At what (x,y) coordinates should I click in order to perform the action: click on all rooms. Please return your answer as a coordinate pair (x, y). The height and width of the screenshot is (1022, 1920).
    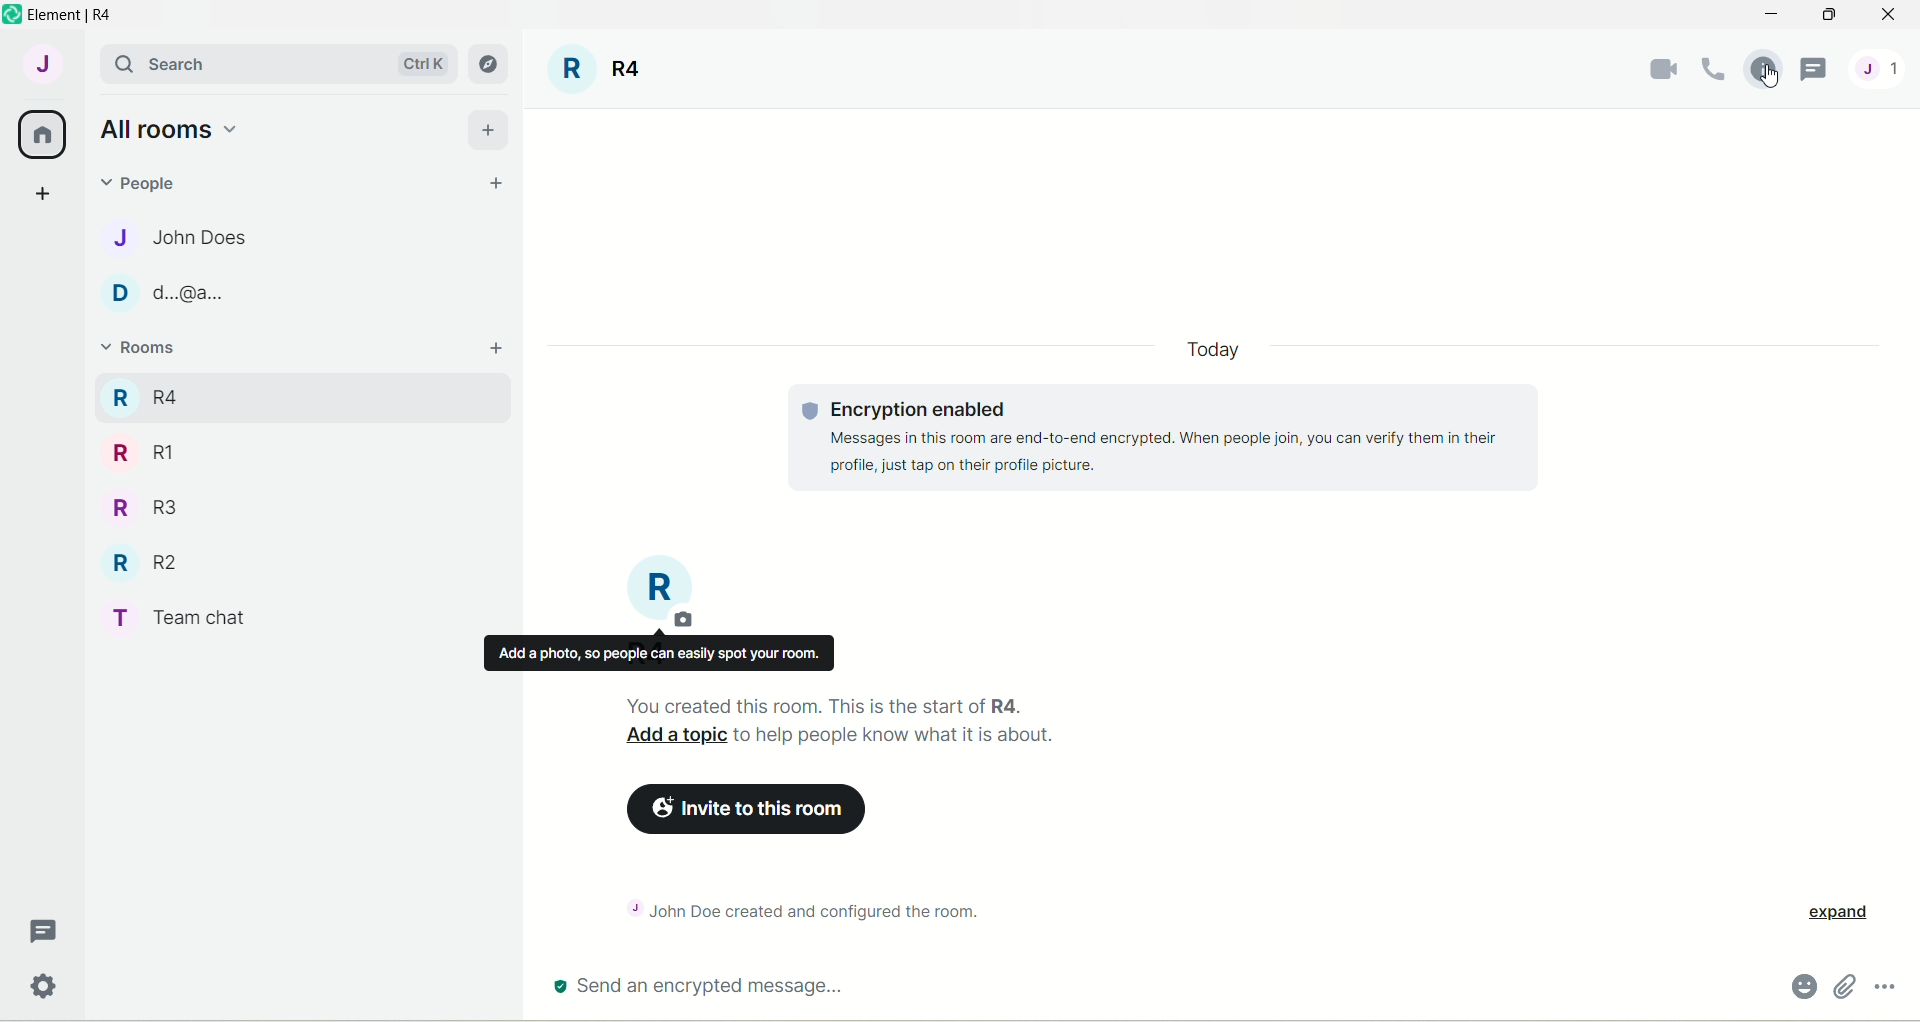
    Looking at the image, I should click on (43, 135).